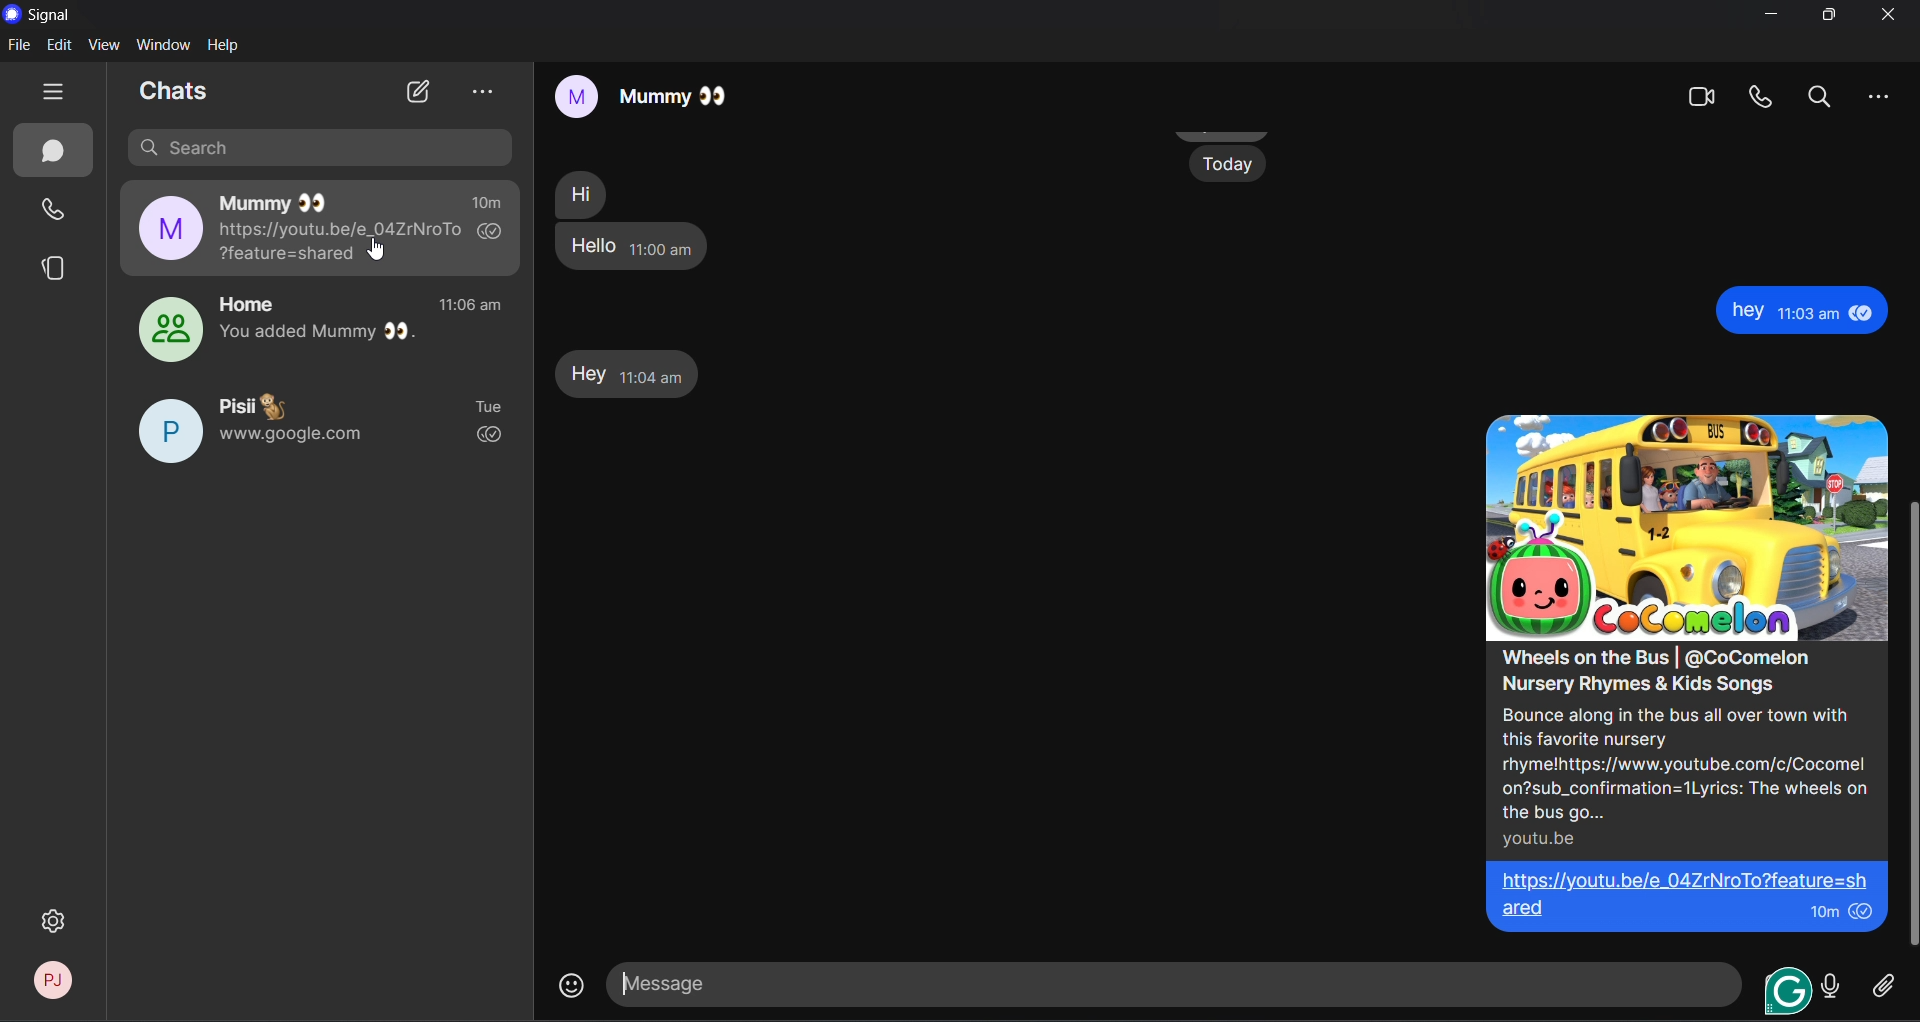 This screenshot has width=1920, height=1022. I want to click on message, so click(1176, 985).